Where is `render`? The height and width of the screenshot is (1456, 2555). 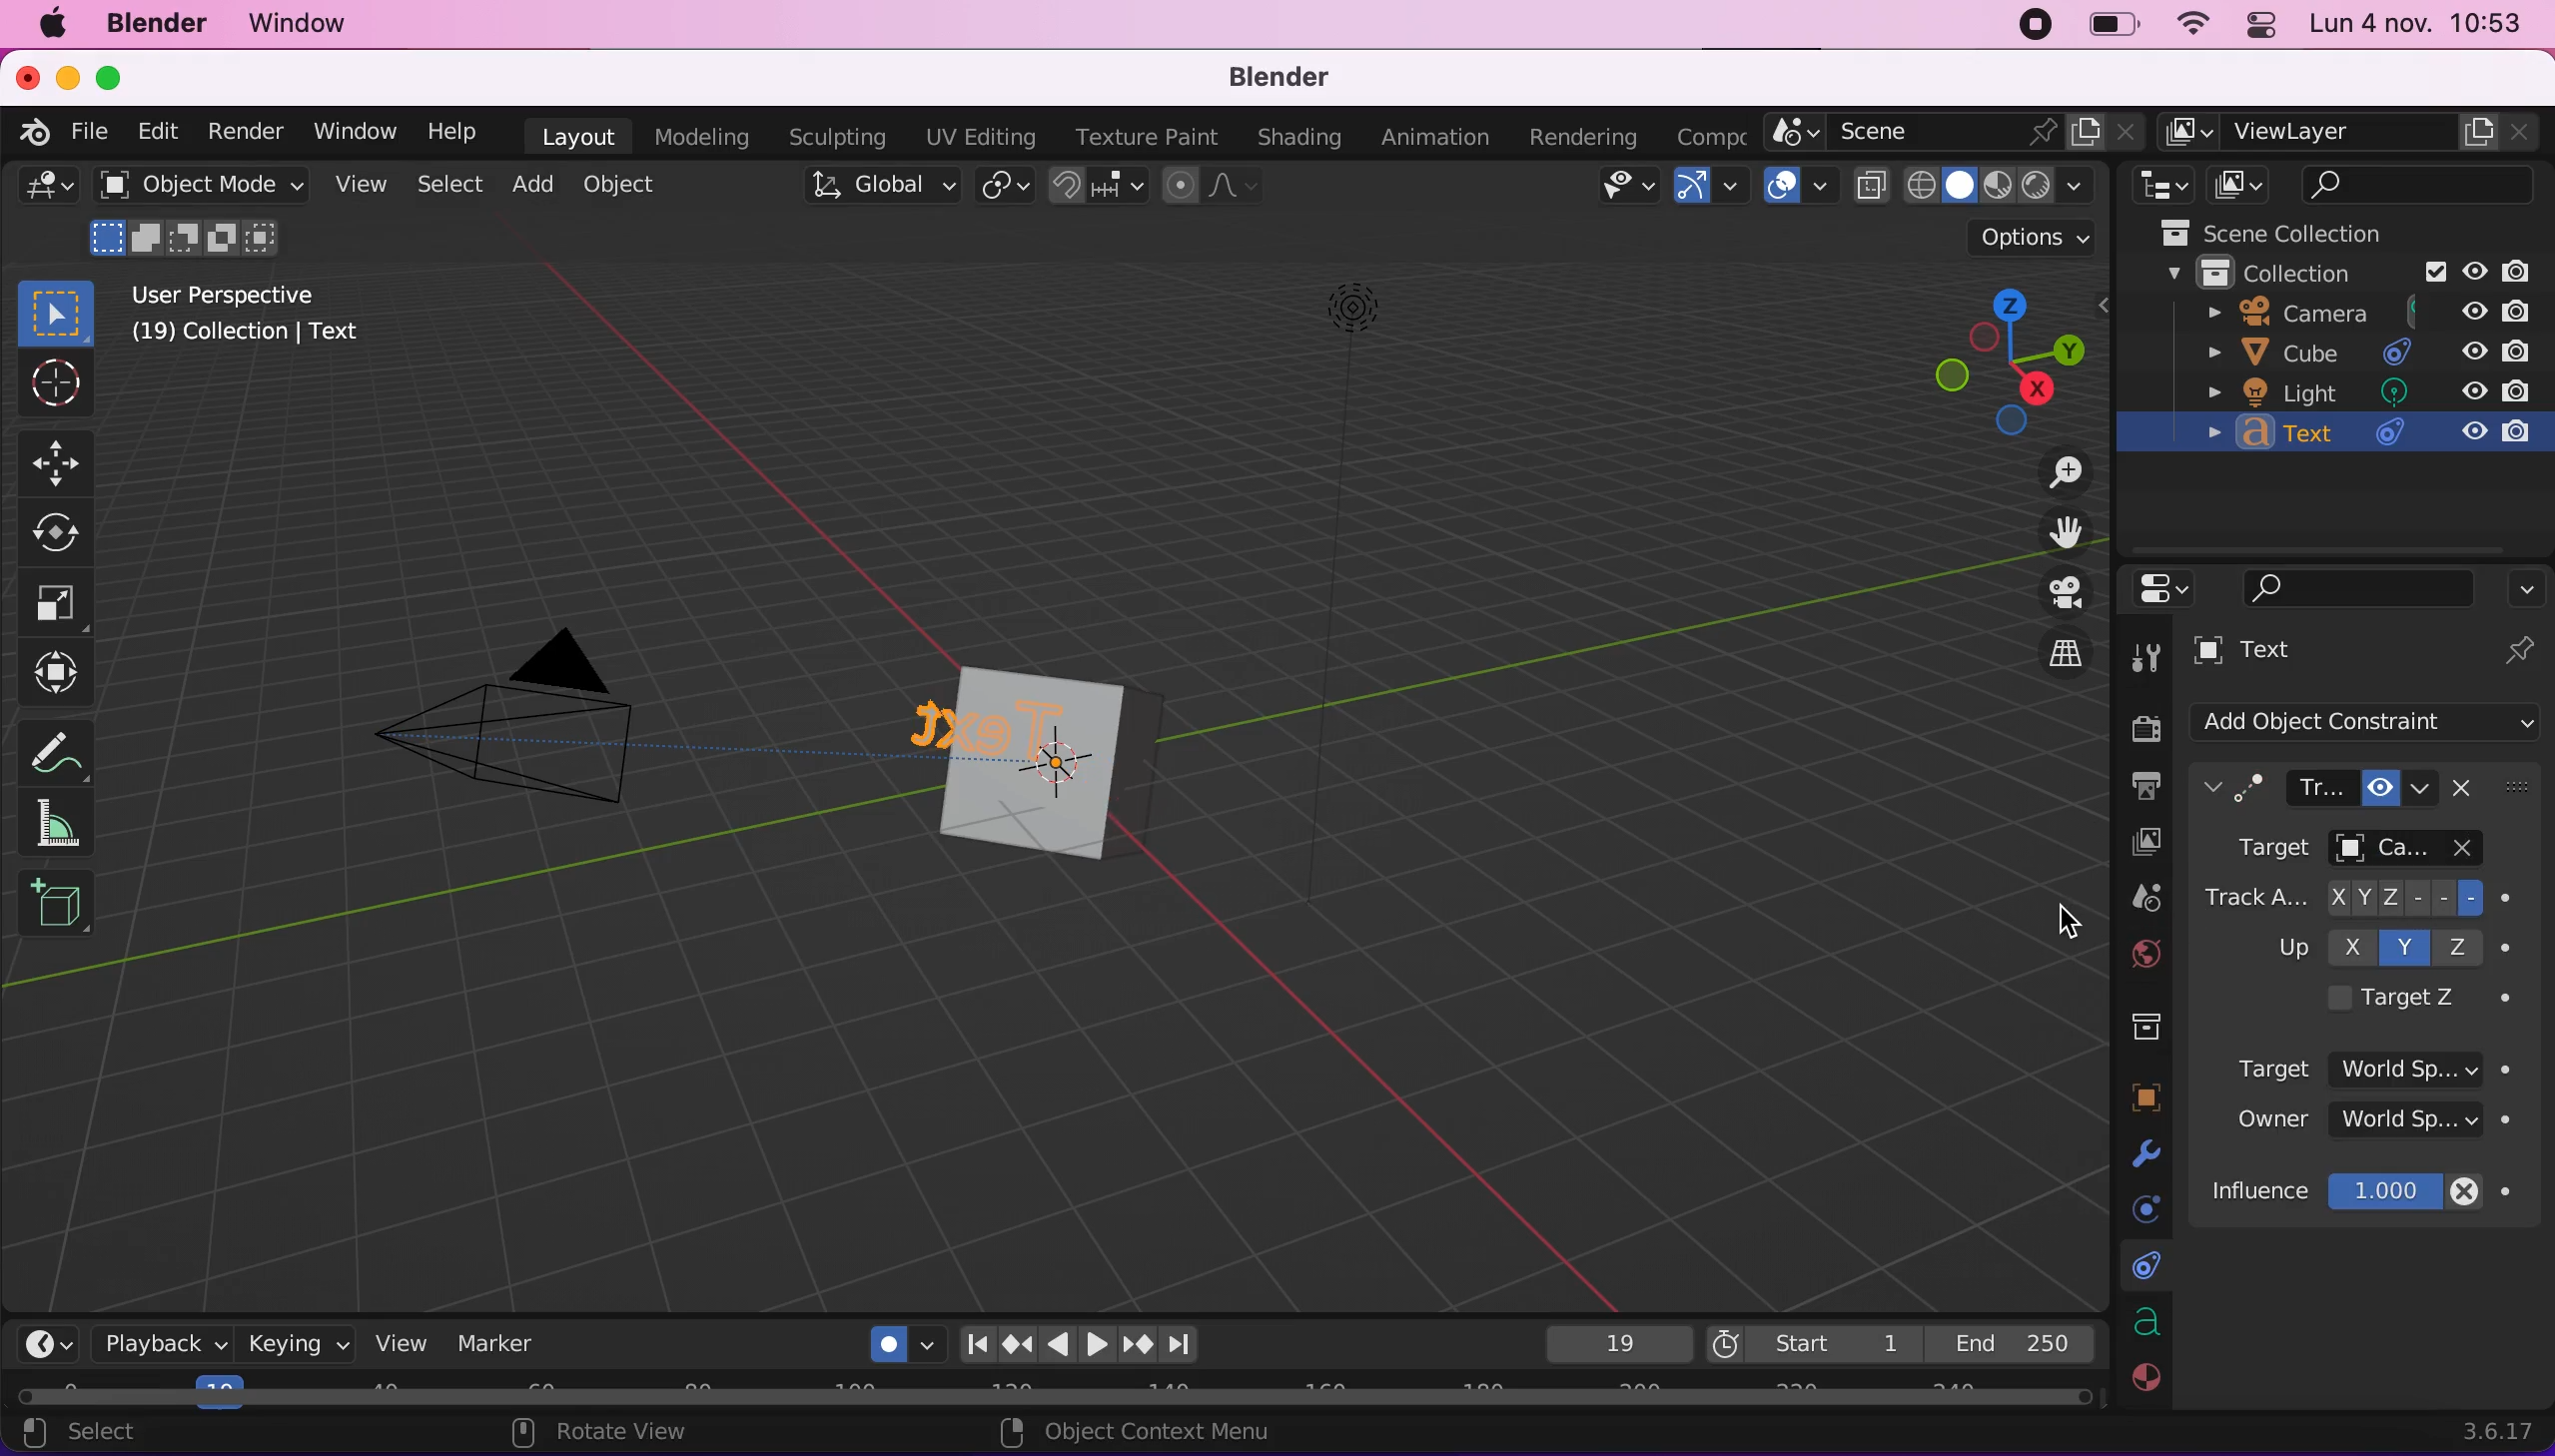
render is located at coordinates (248, 132).